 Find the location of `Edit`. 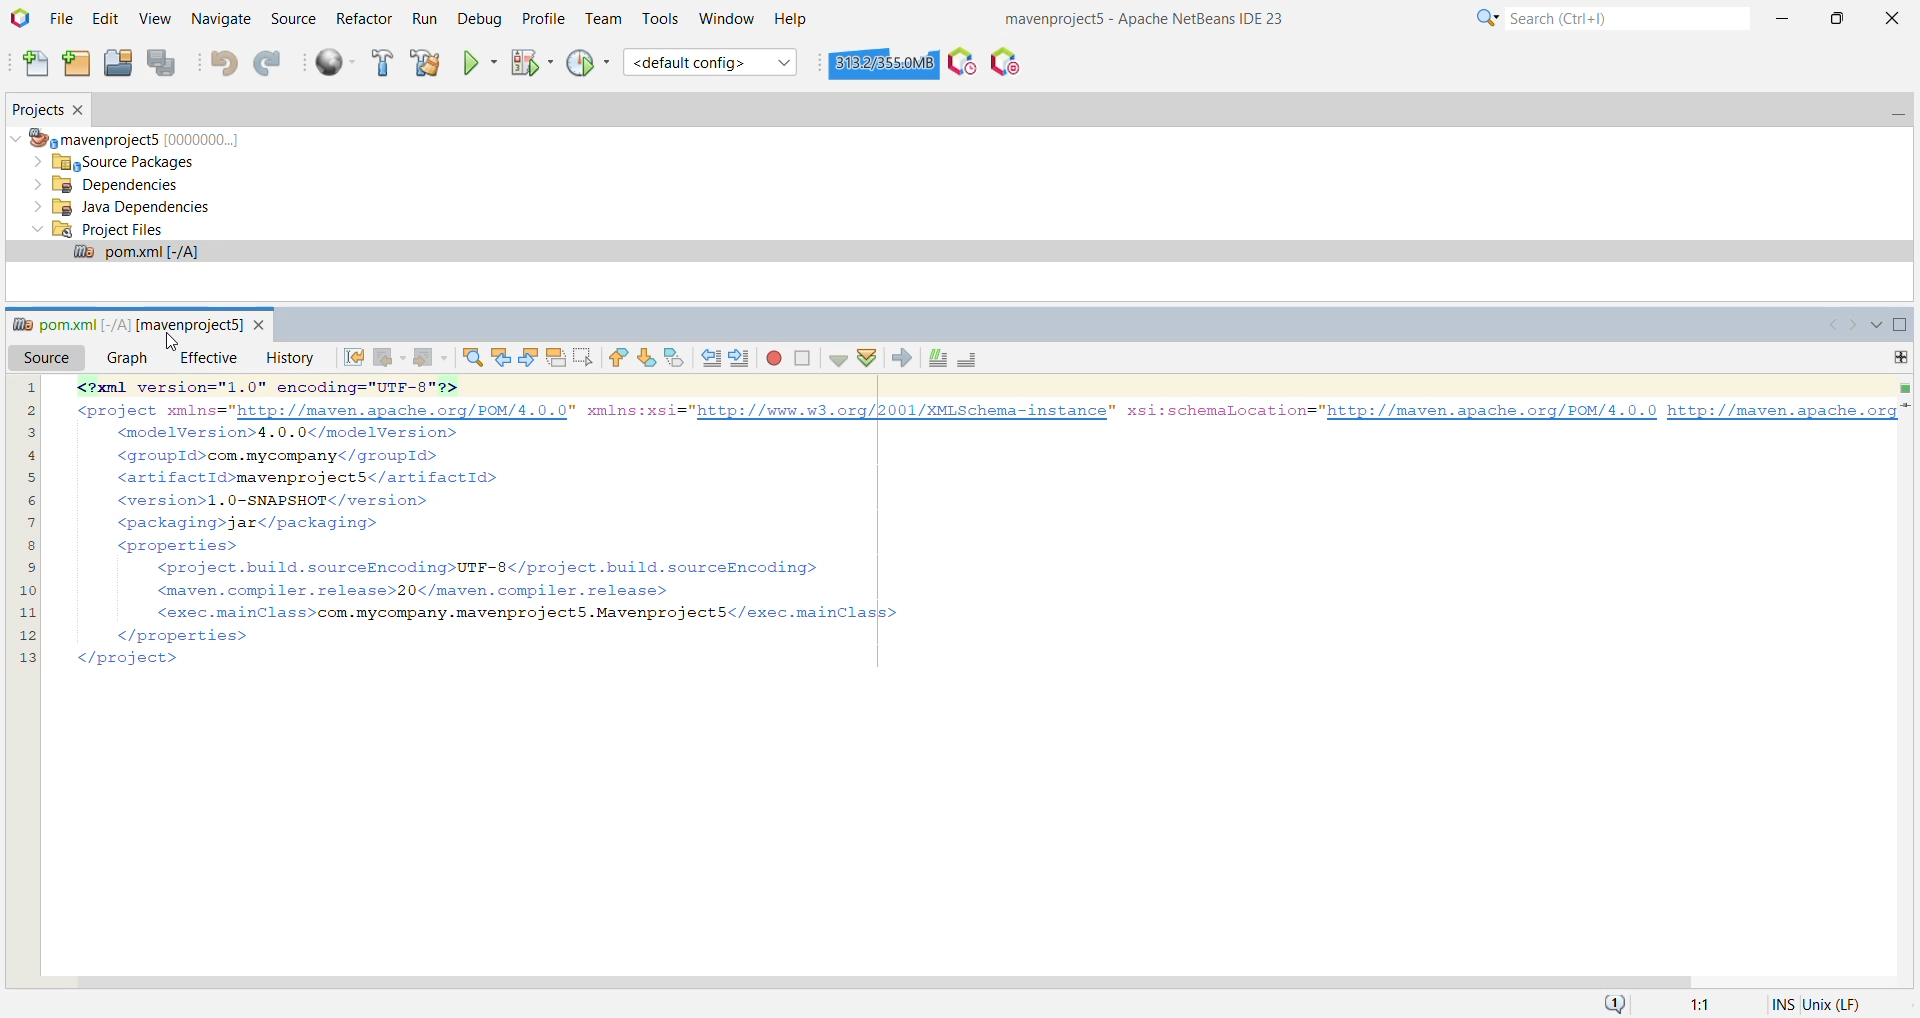

Edit is located at coordinates (108, 19).